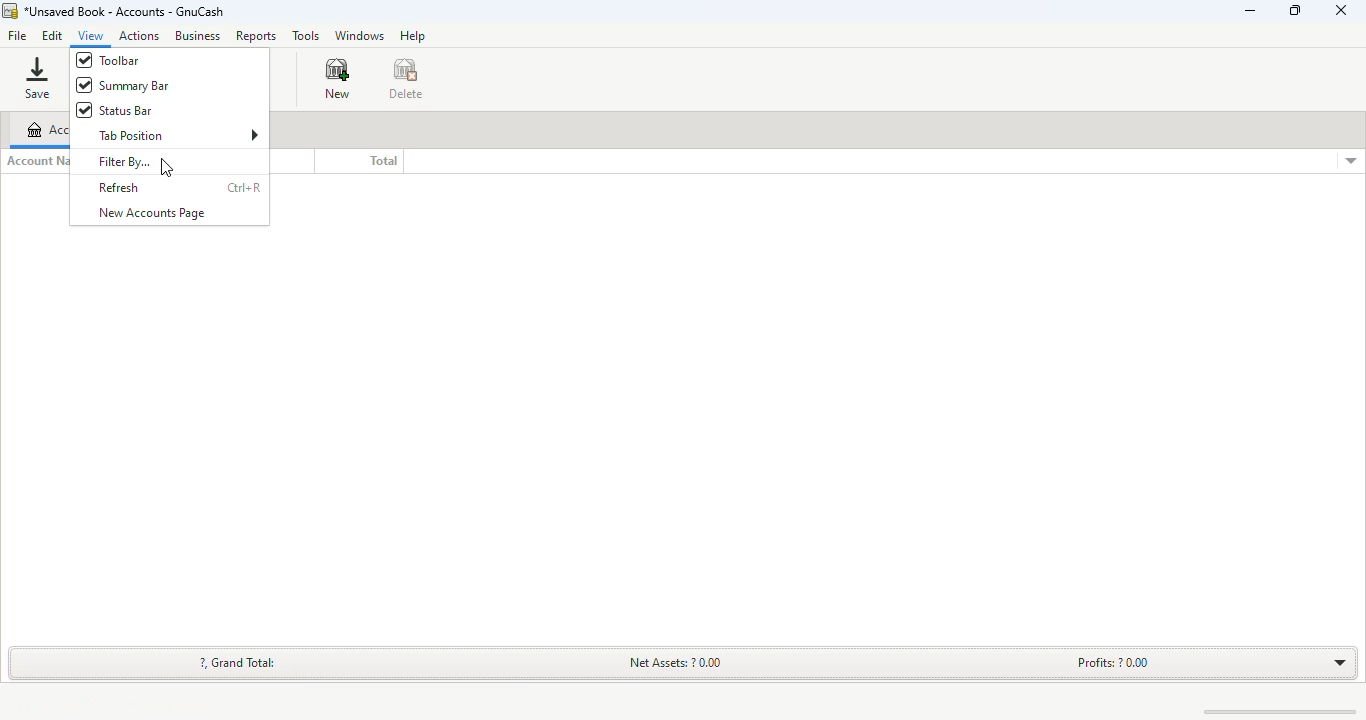 Image resolution: width=1366 pixels, height=720 pixels. I want to click on maximize, so click(1295, 10).